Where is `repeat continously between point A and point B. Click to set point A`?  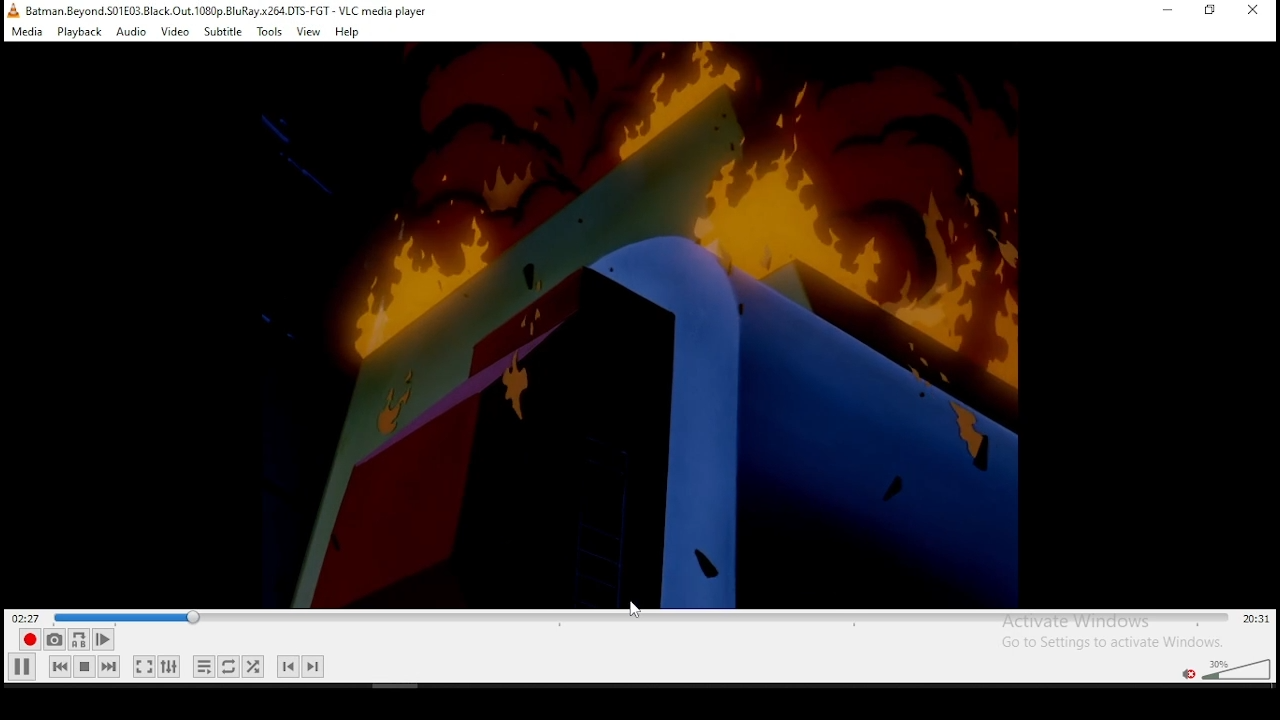
repeat continously between point A and point B. Click to set point A is located at coordinates (77, 639).